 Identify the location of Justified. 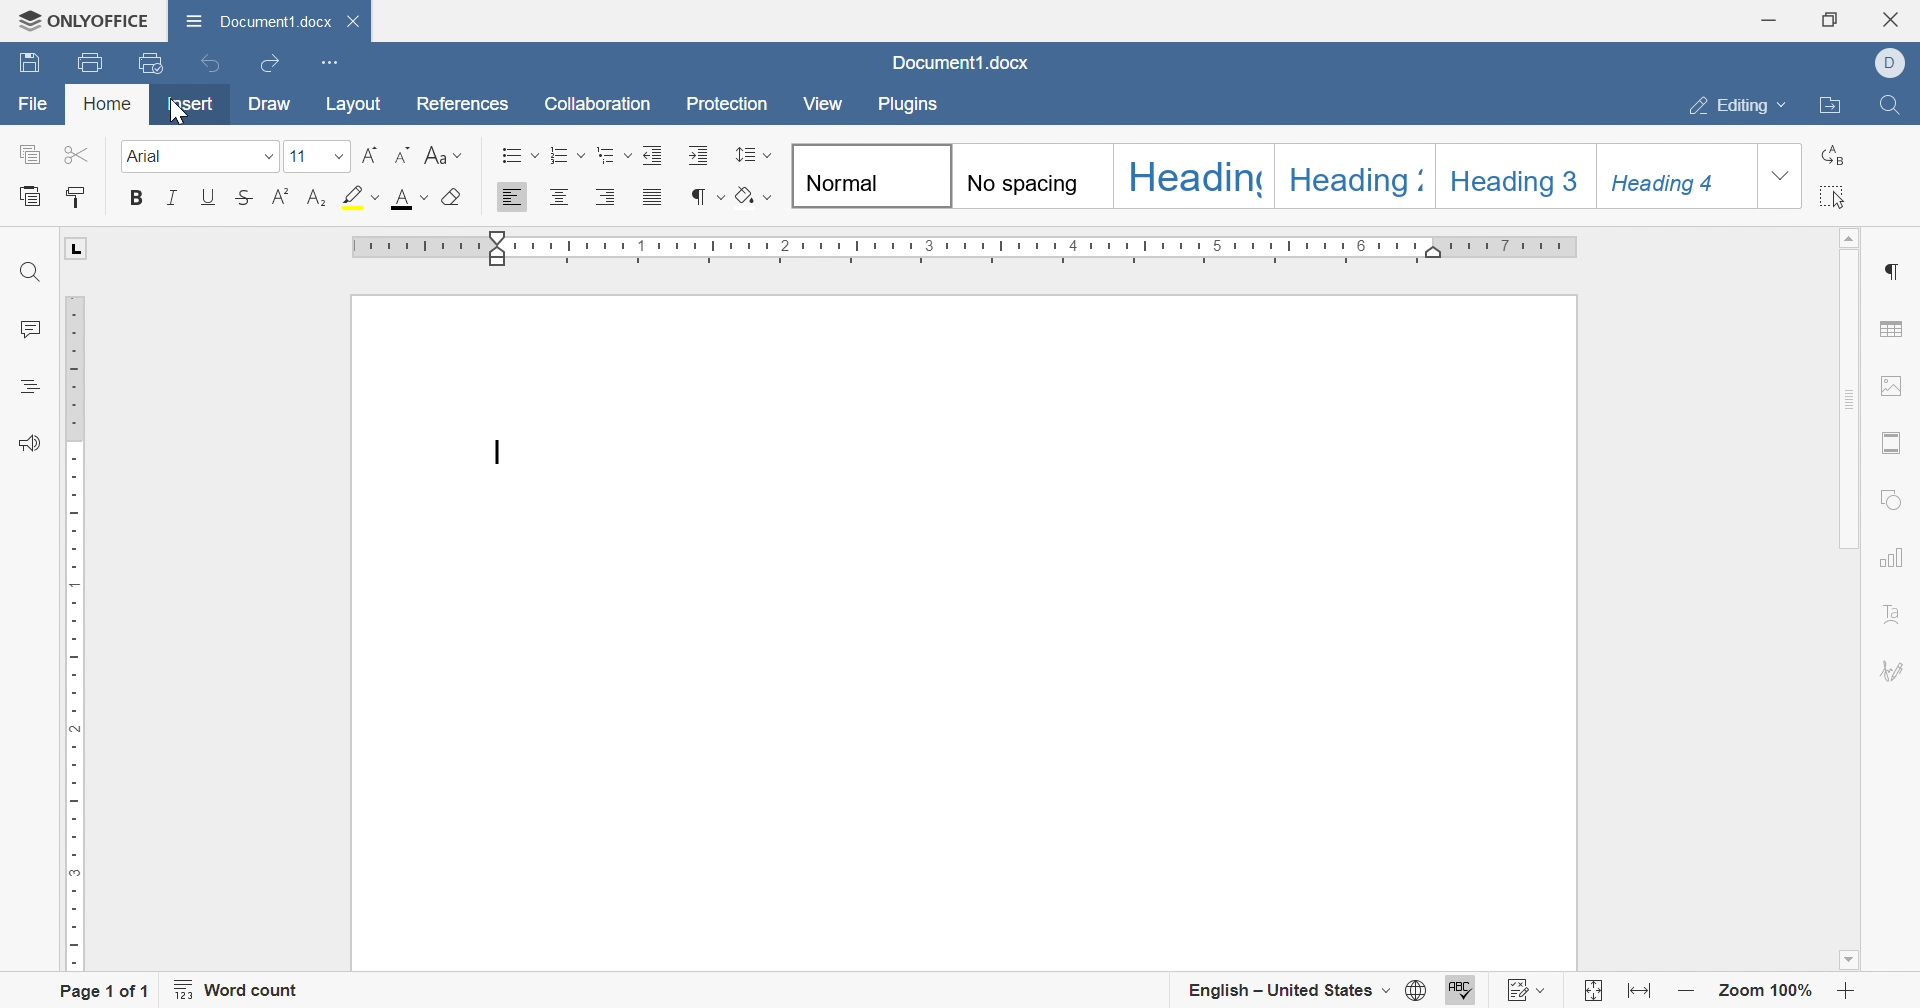
(653, 197).